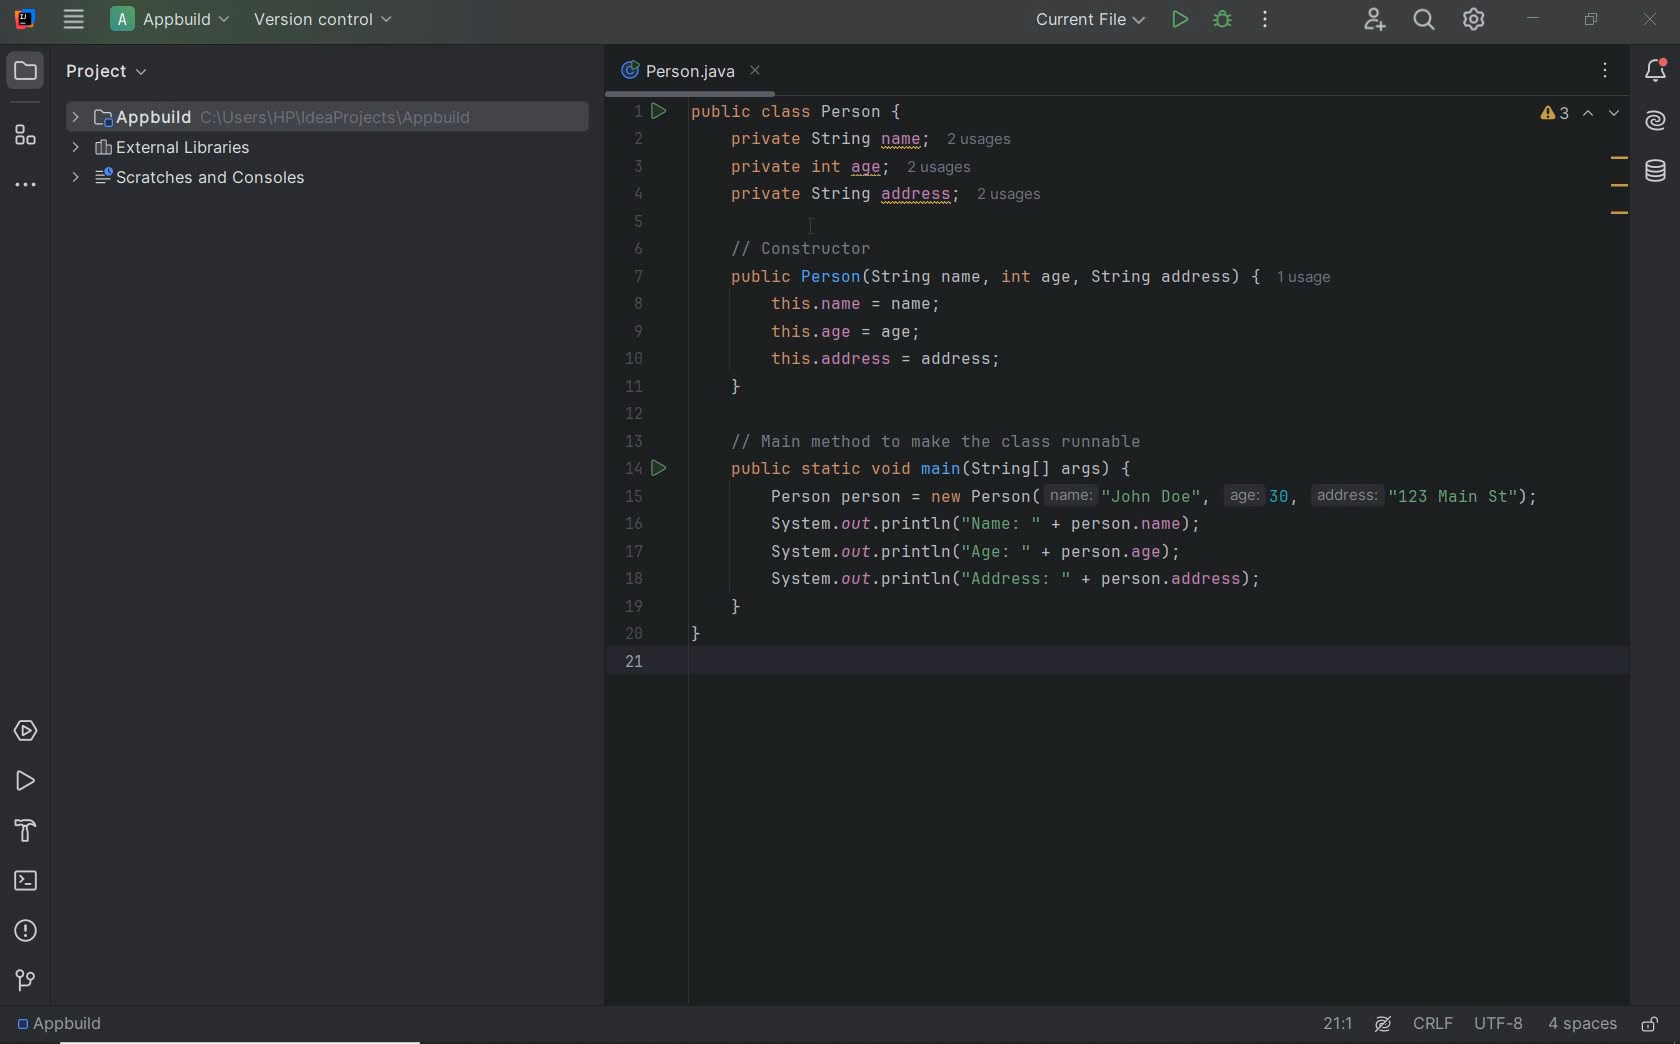 This screenshot has width=1680, height=1044. I want to click on warnings, so click(1555, 115).